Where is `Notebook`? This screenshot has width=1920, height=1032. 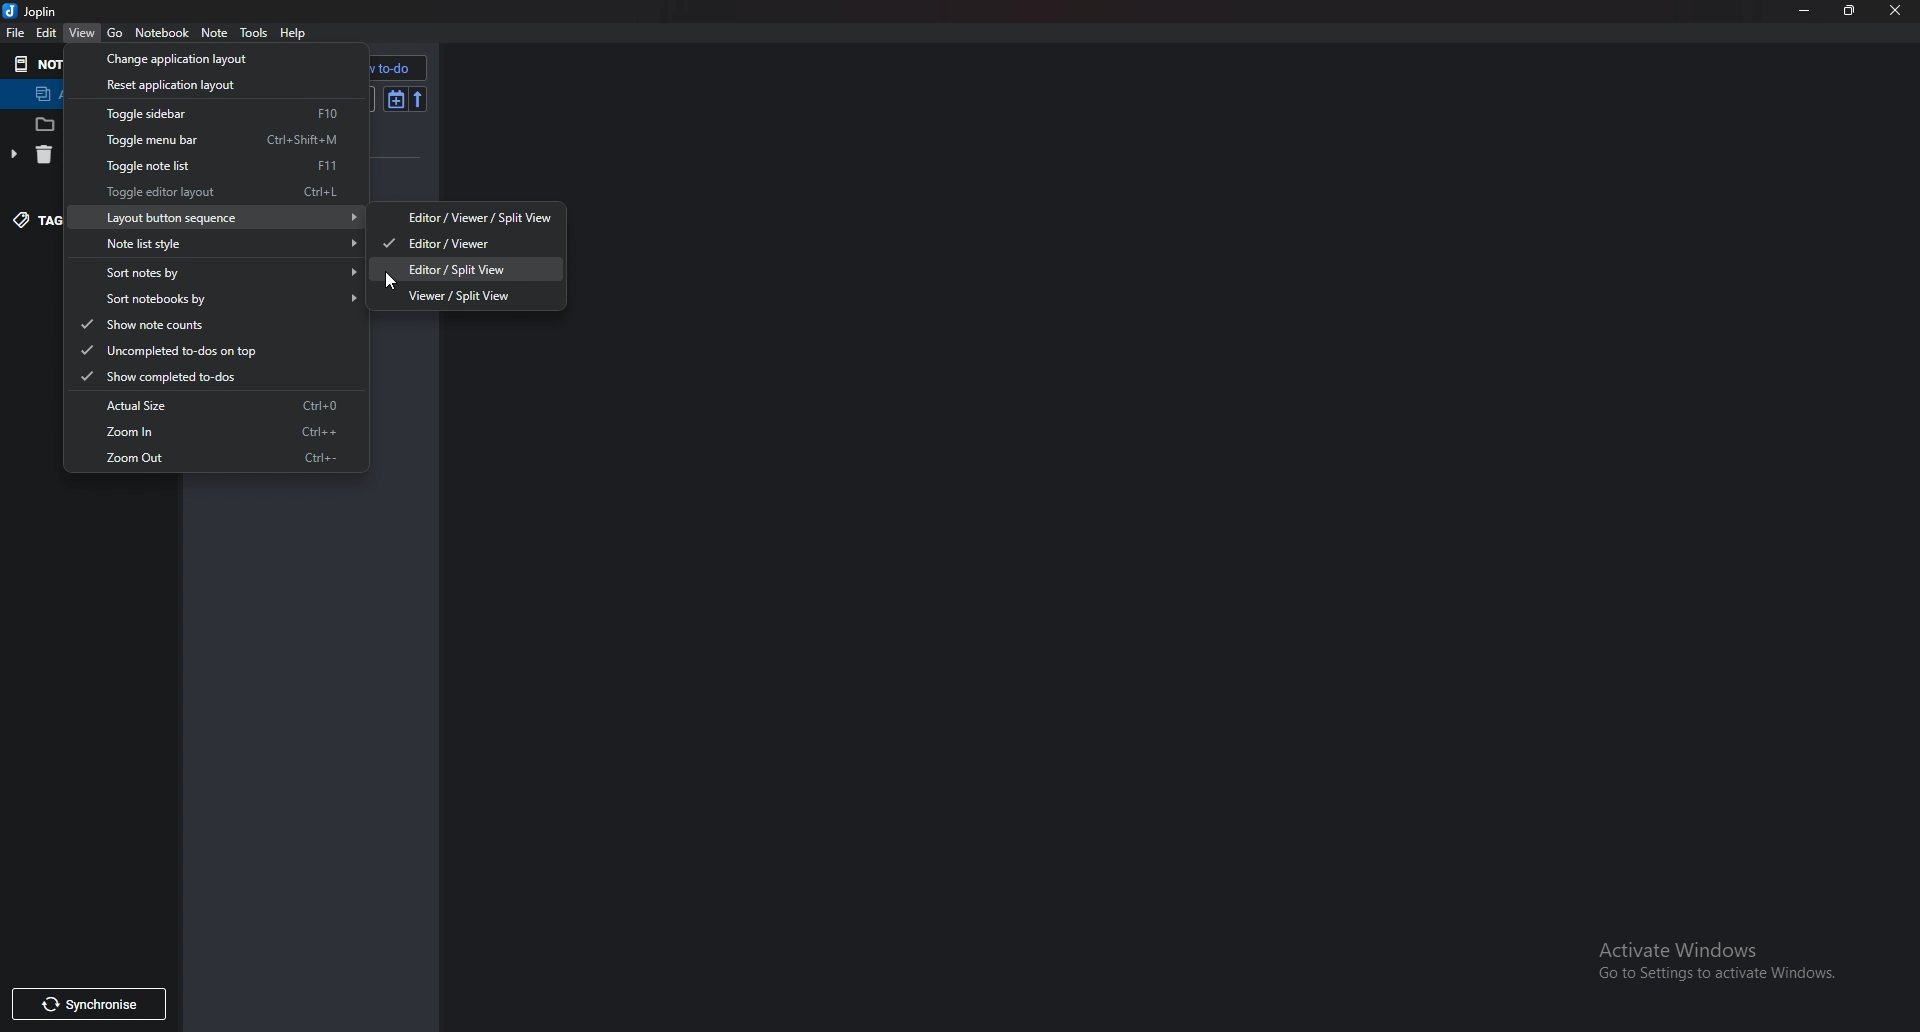
Notebook is located at coordinates (161, 32).